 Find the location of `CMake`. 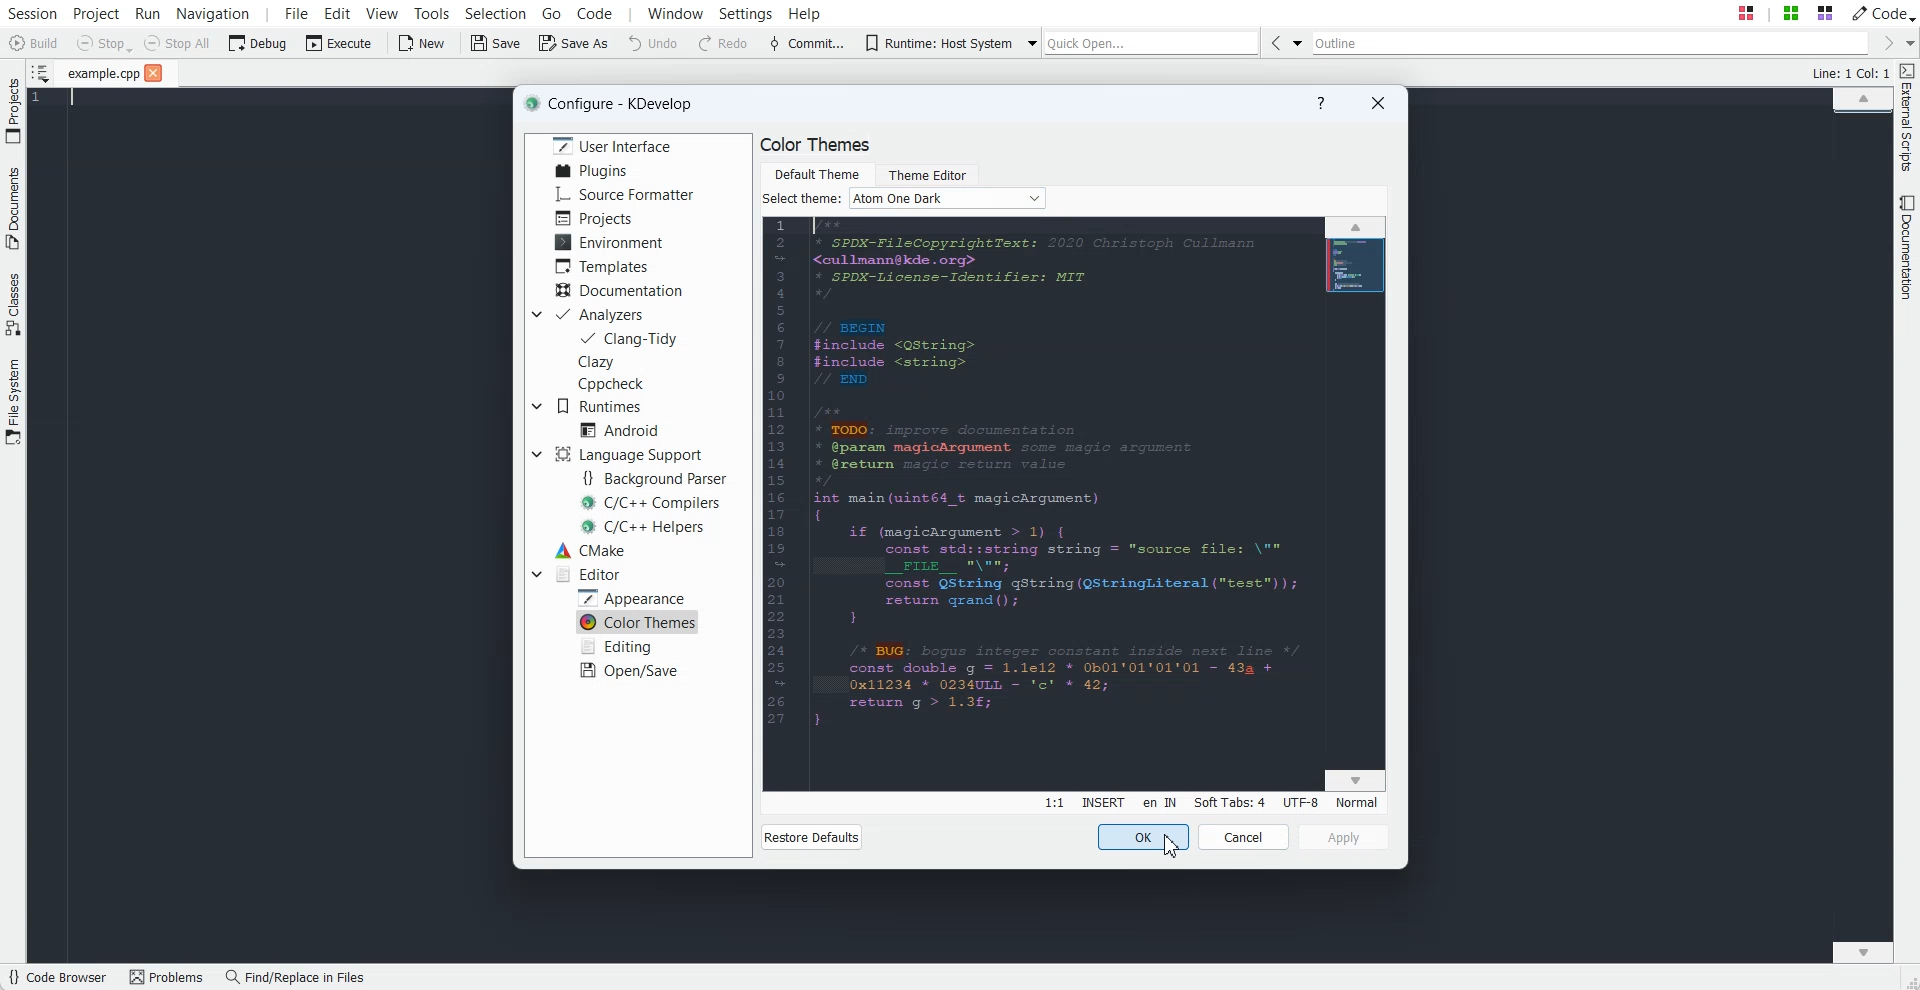

CMake is located at coordinates (590, 550).